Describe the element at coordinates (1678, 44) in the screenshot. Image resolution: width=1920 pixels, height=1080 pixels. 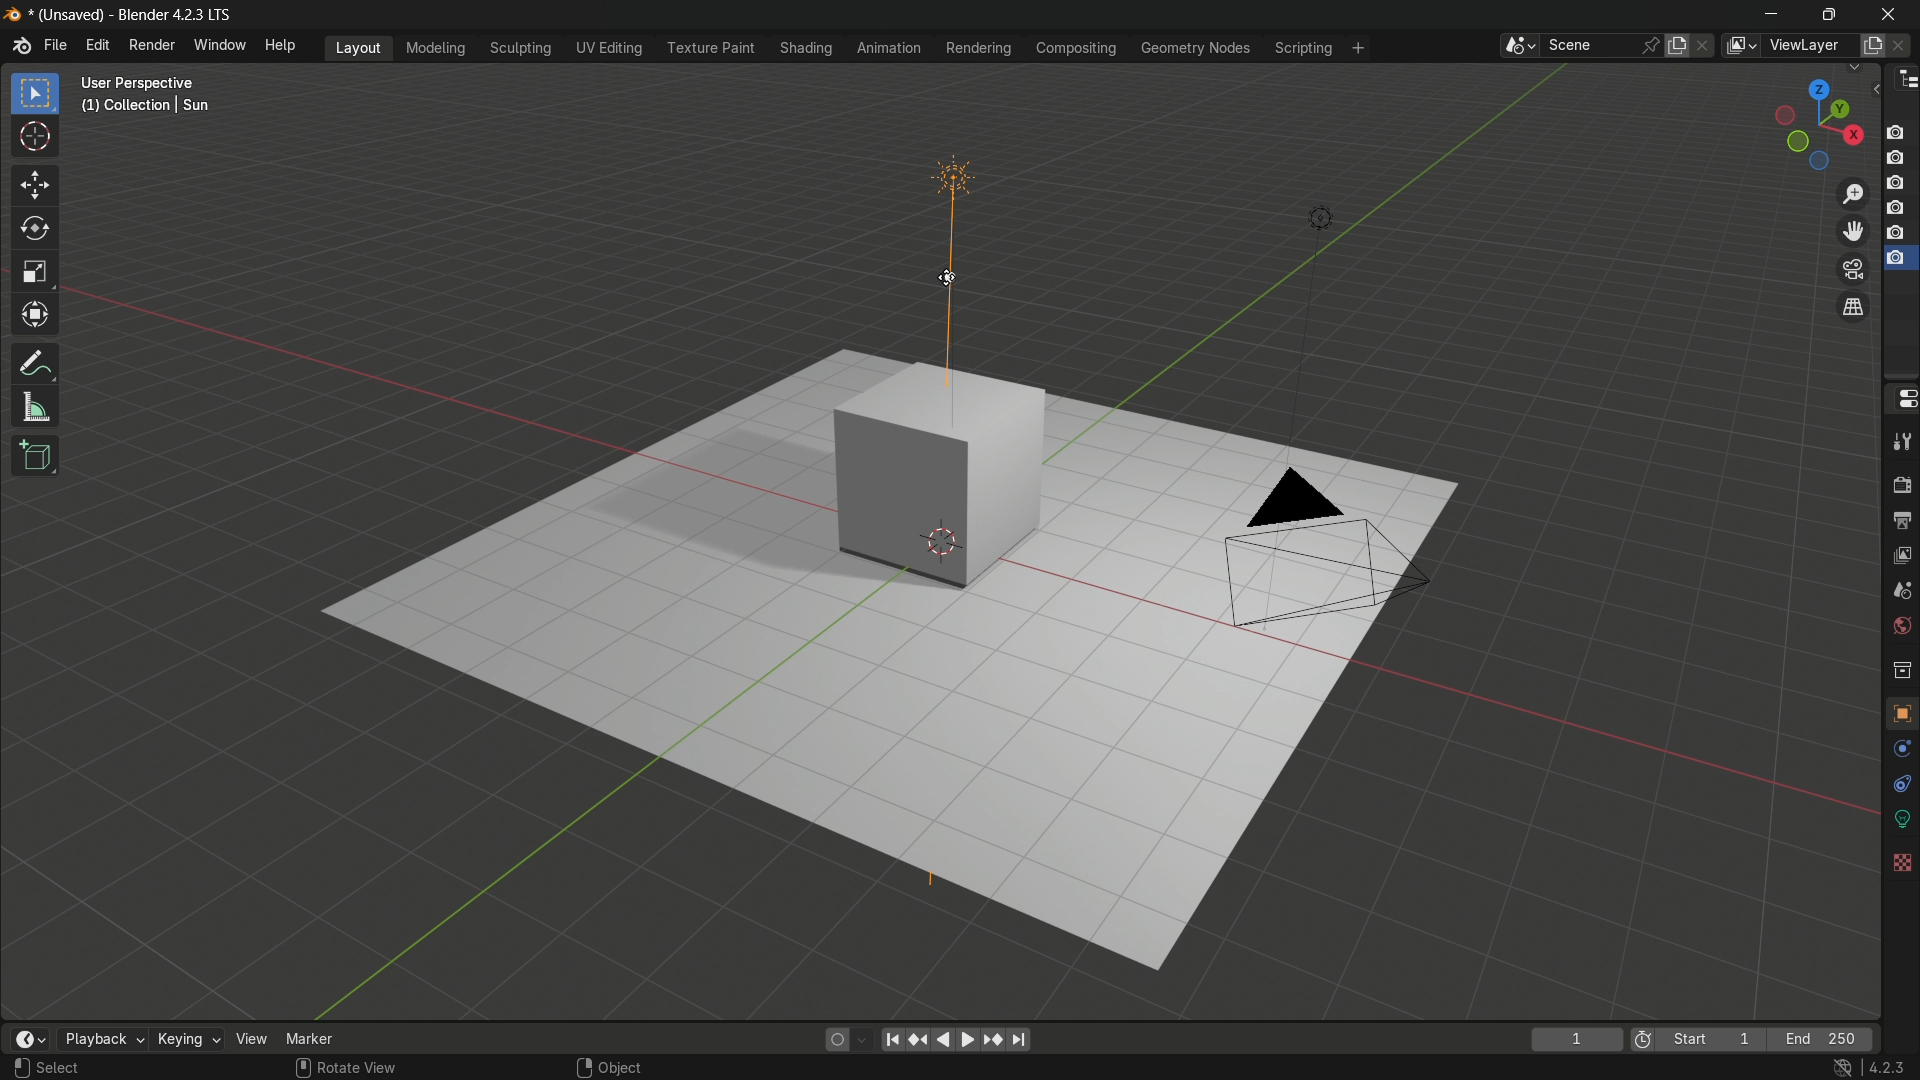
I see `new scene` at that location.